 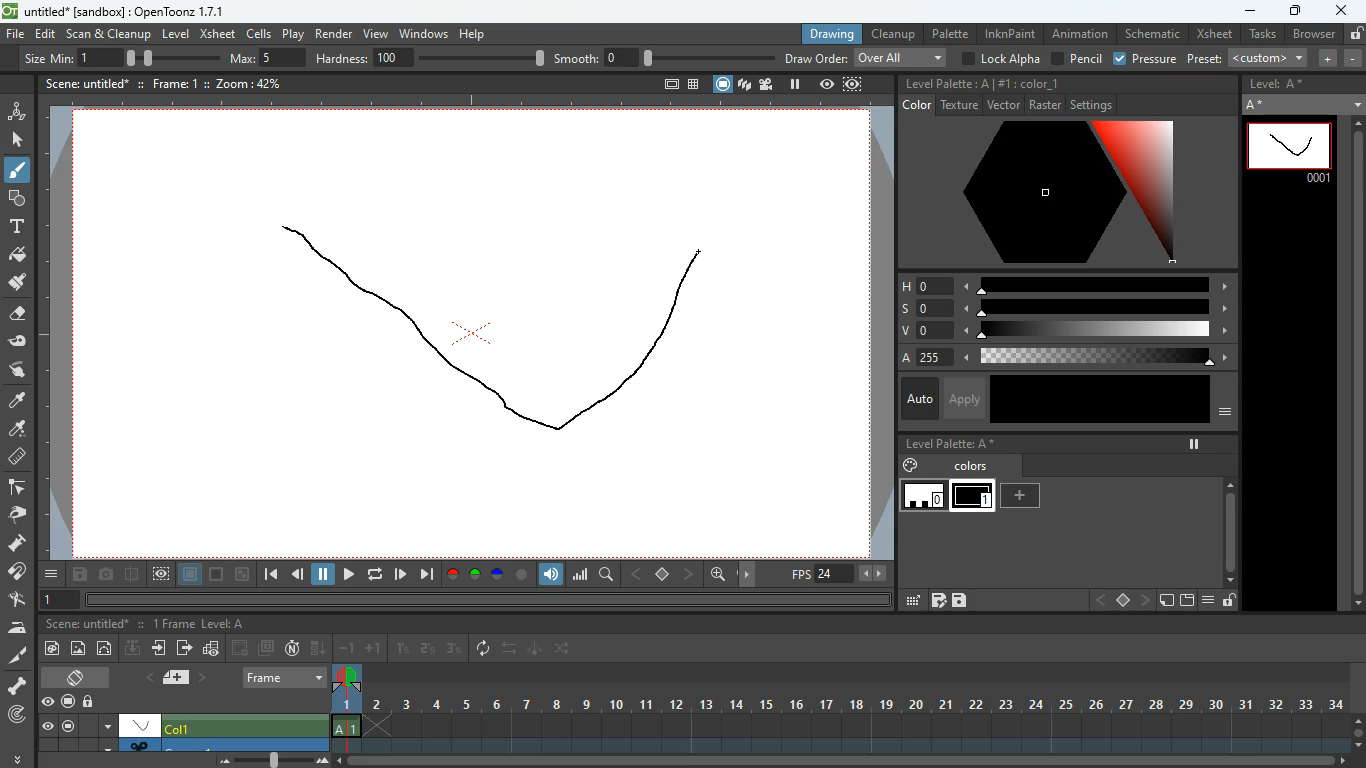 I want to click on brush, so click(x=19, y=171).